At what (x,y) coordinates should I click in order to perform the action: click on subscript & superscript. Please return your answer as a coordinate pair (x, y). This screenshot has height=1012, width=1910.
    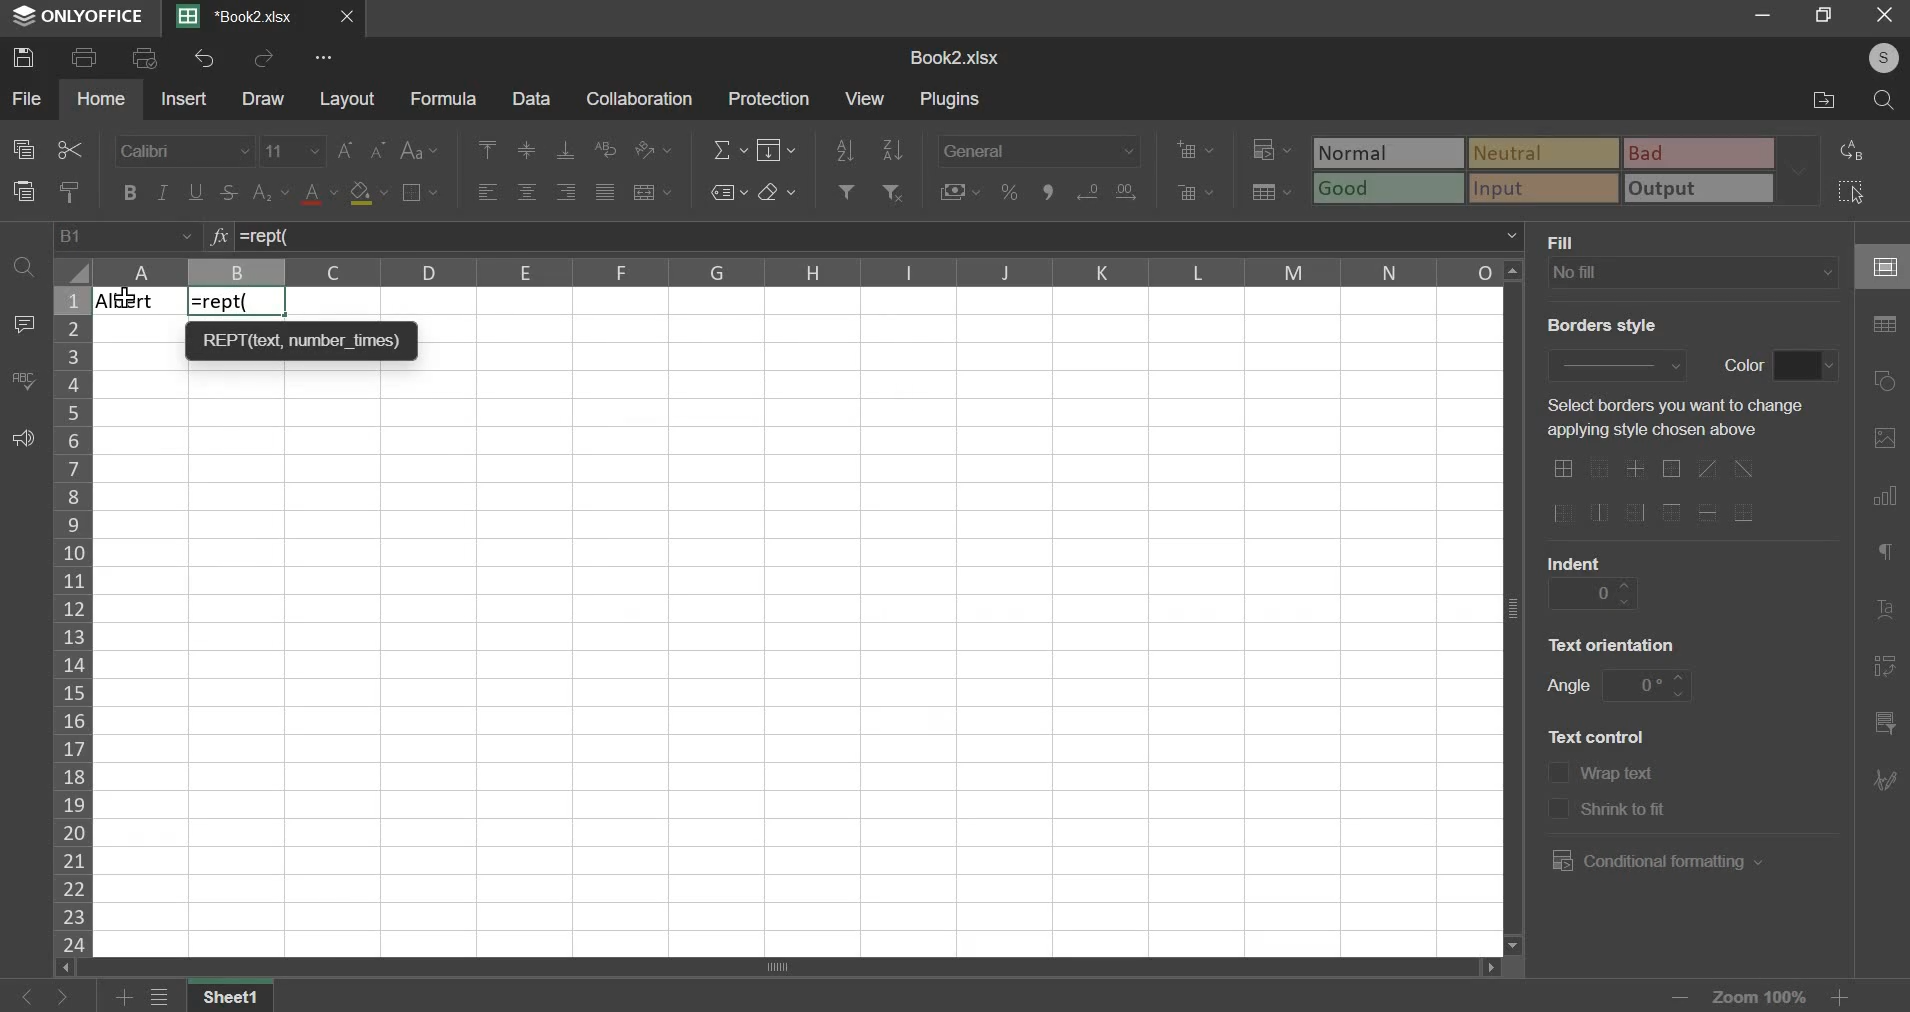
    Looking at the image, I should click on (271, 192).